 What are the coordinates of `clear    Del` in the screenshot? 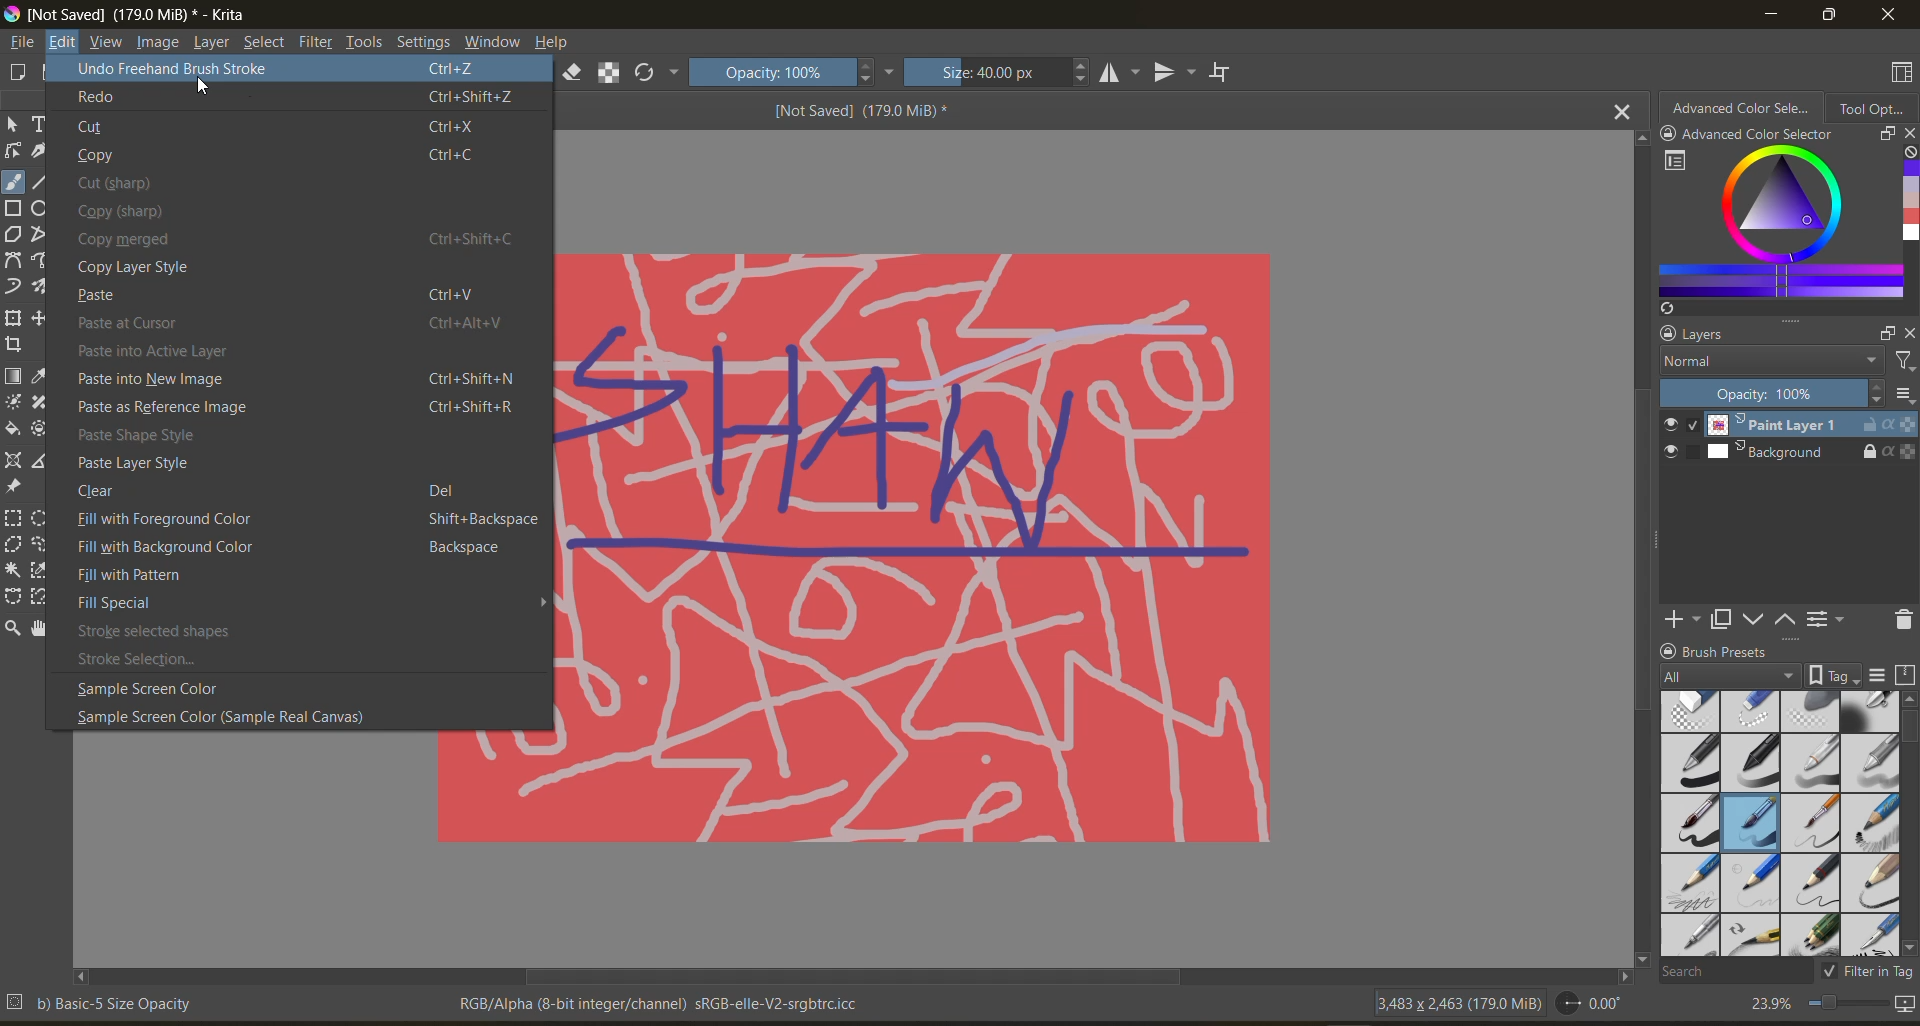 It's located at (276, 490).